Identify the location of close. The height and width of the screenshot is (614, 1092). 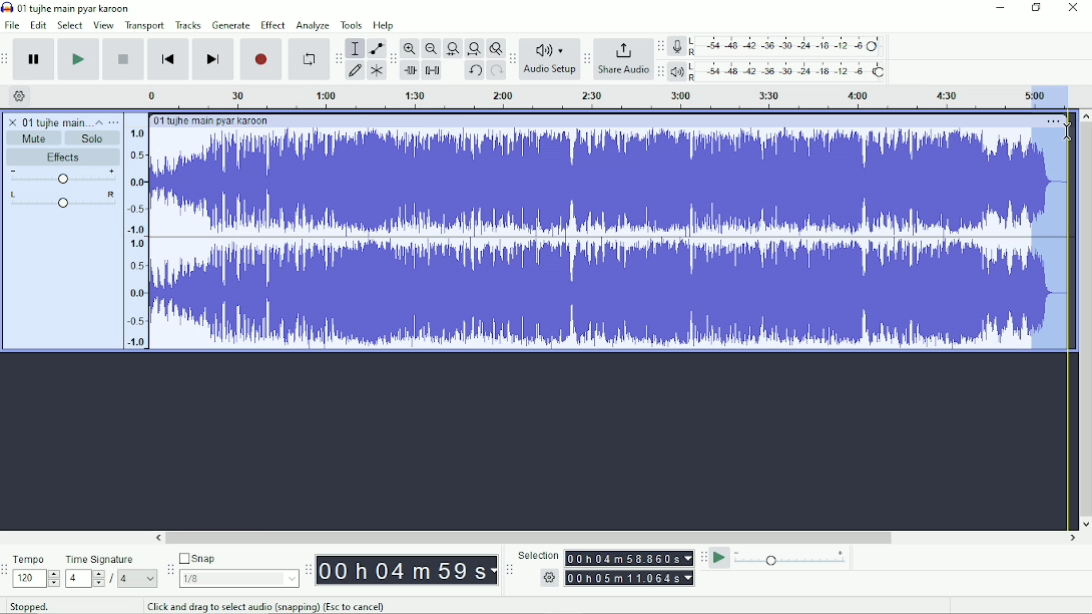
(11, 121).